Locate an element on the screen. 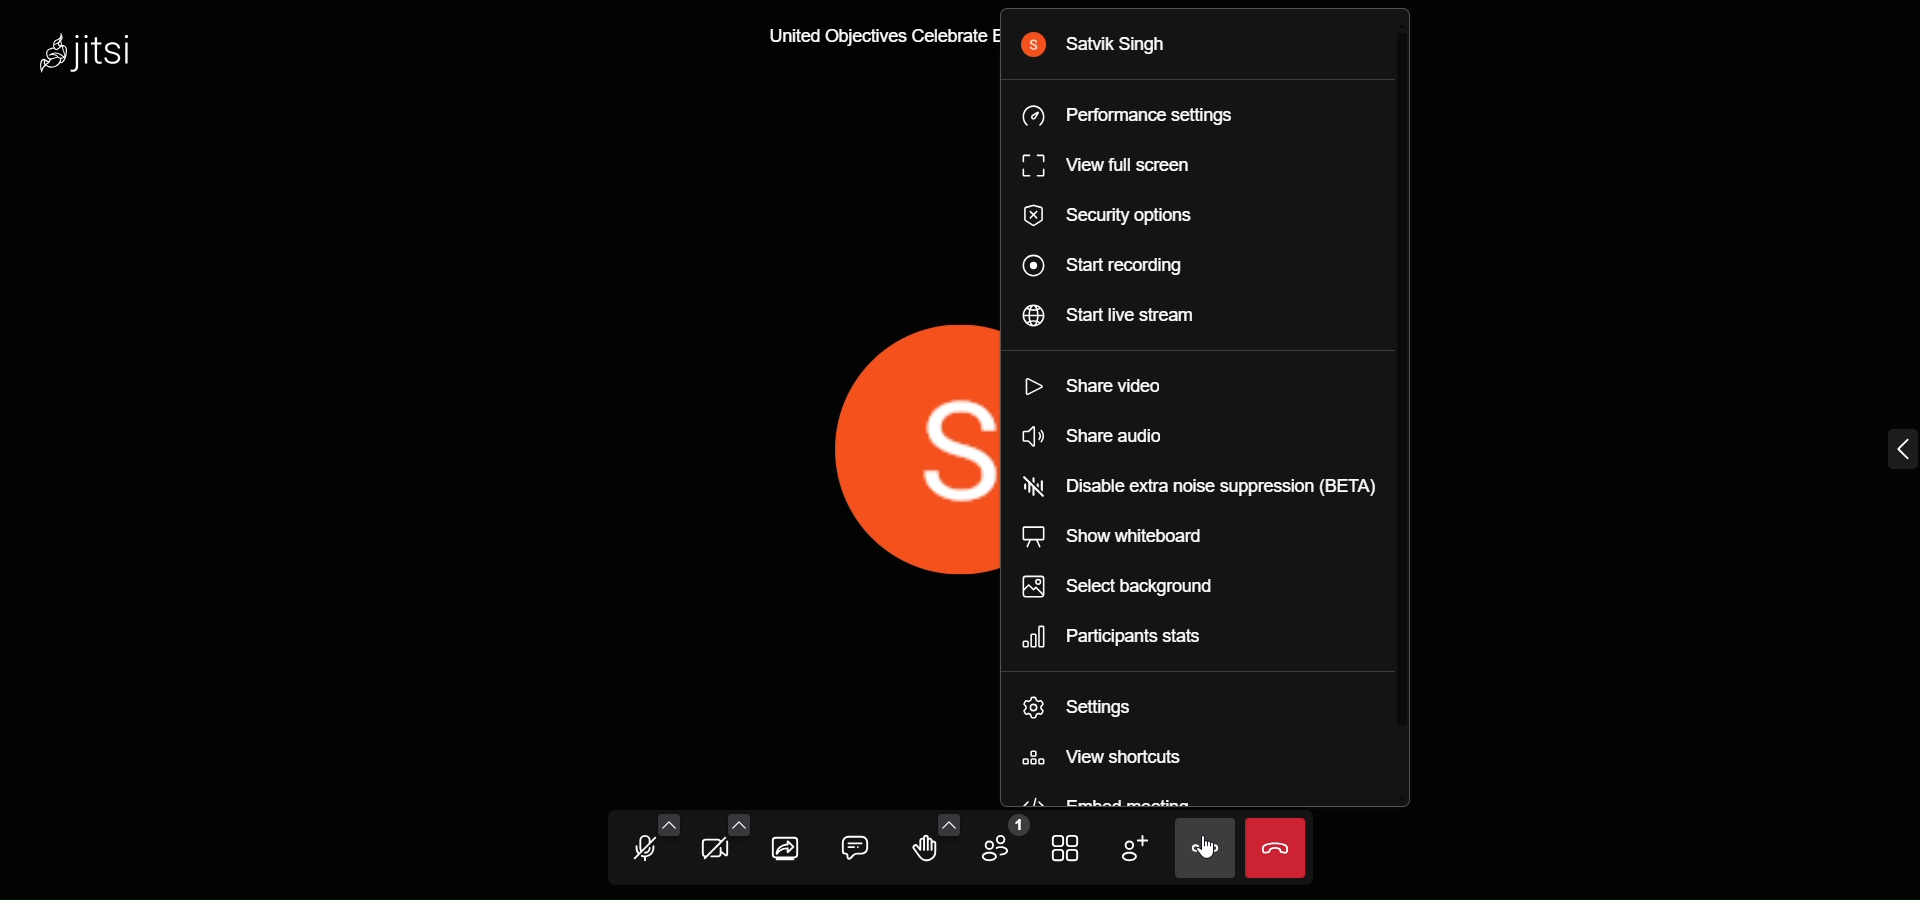 The image size is (1920, 900). select background is located at coordinates (1145, 584).